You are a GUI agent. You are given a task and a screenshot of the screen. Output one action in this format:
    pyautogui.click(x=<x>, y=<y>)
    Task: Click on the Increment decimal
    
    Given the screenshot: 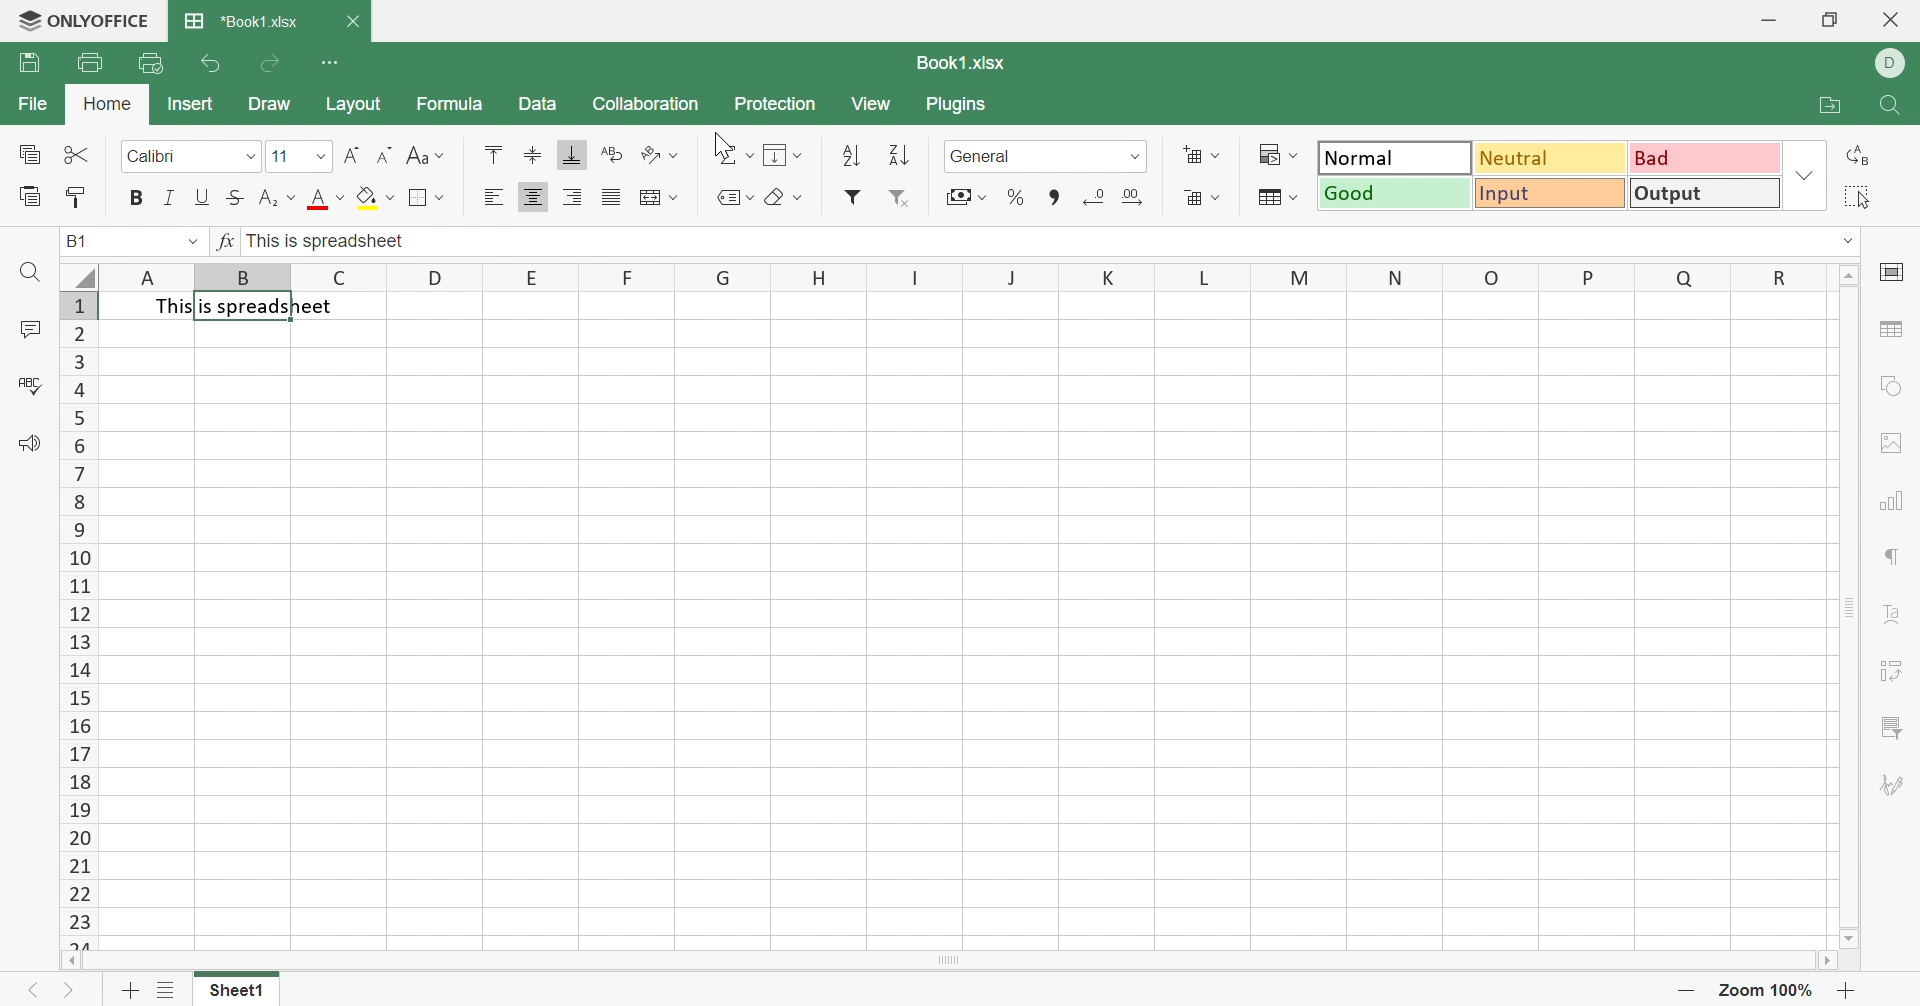 What is the action you would take?
    pyautogui.click(x=1133, y=195)
    